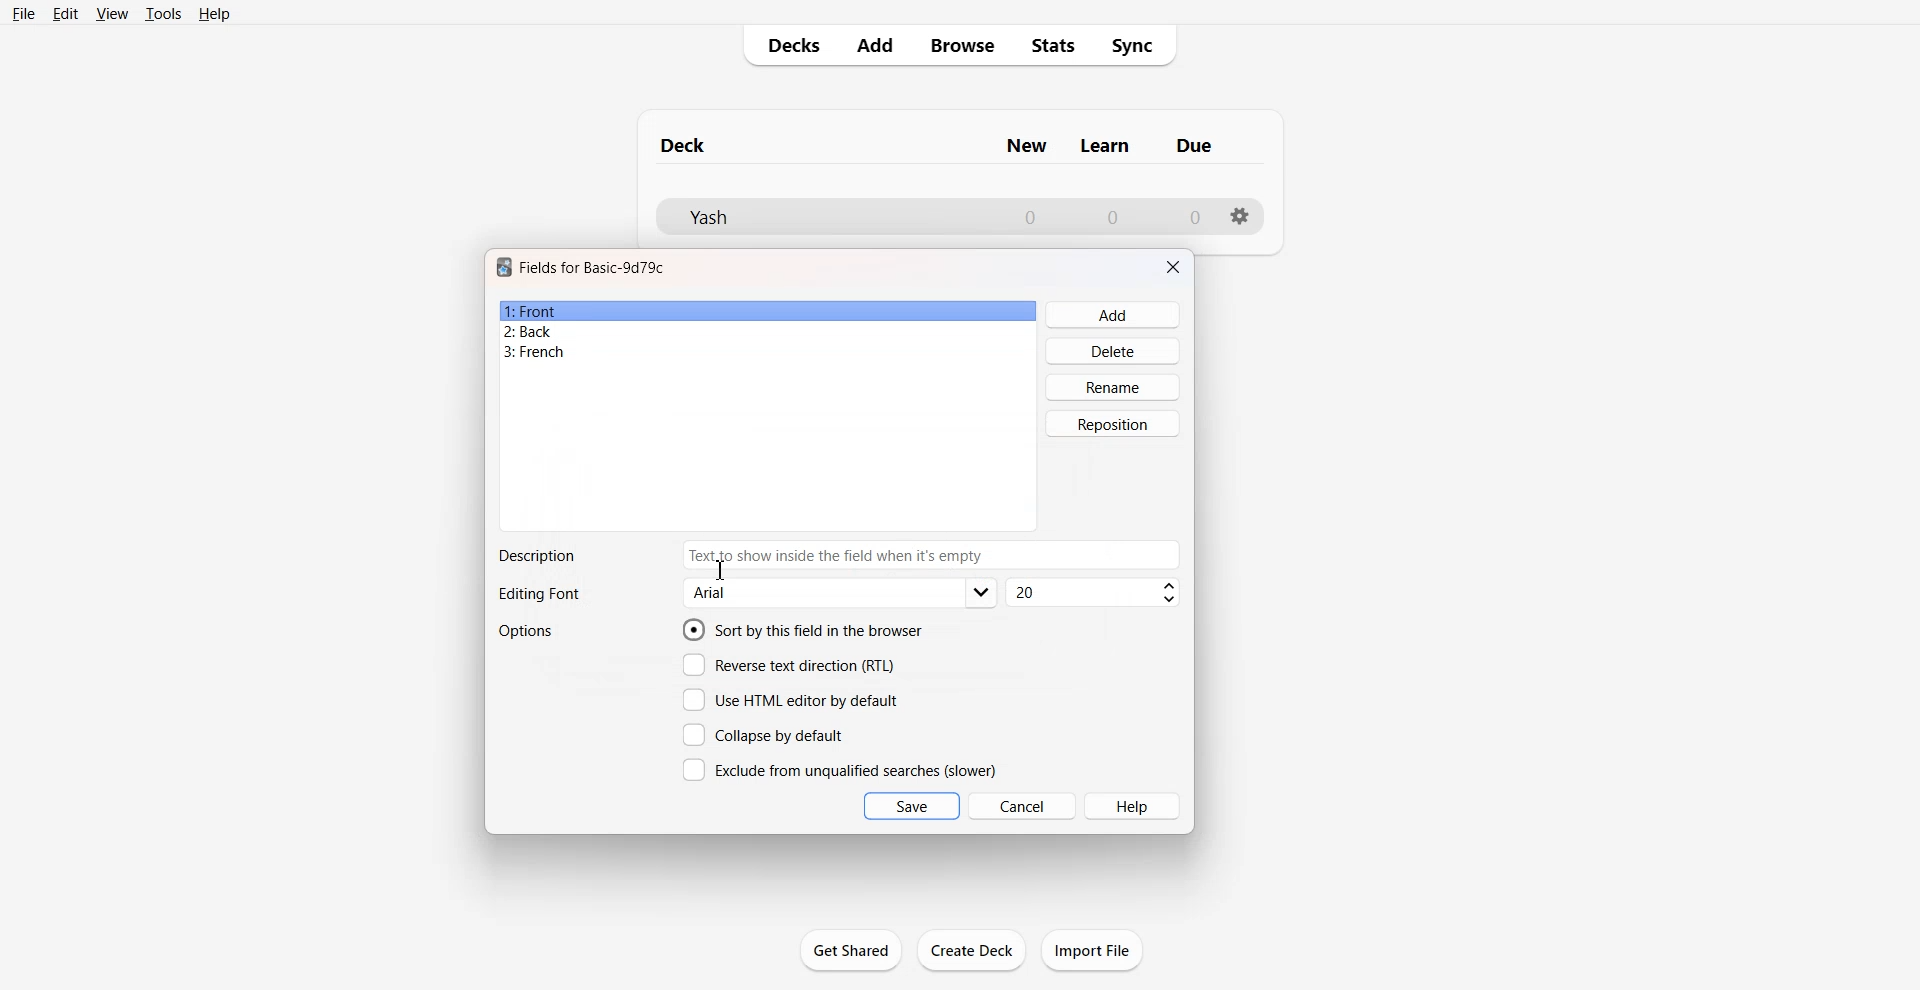 Image resolution: width=1920 pixels, height=990 pixels. Describe the element at coordinates (684, 145) in the screenshot. I see `Text 1` at that location.